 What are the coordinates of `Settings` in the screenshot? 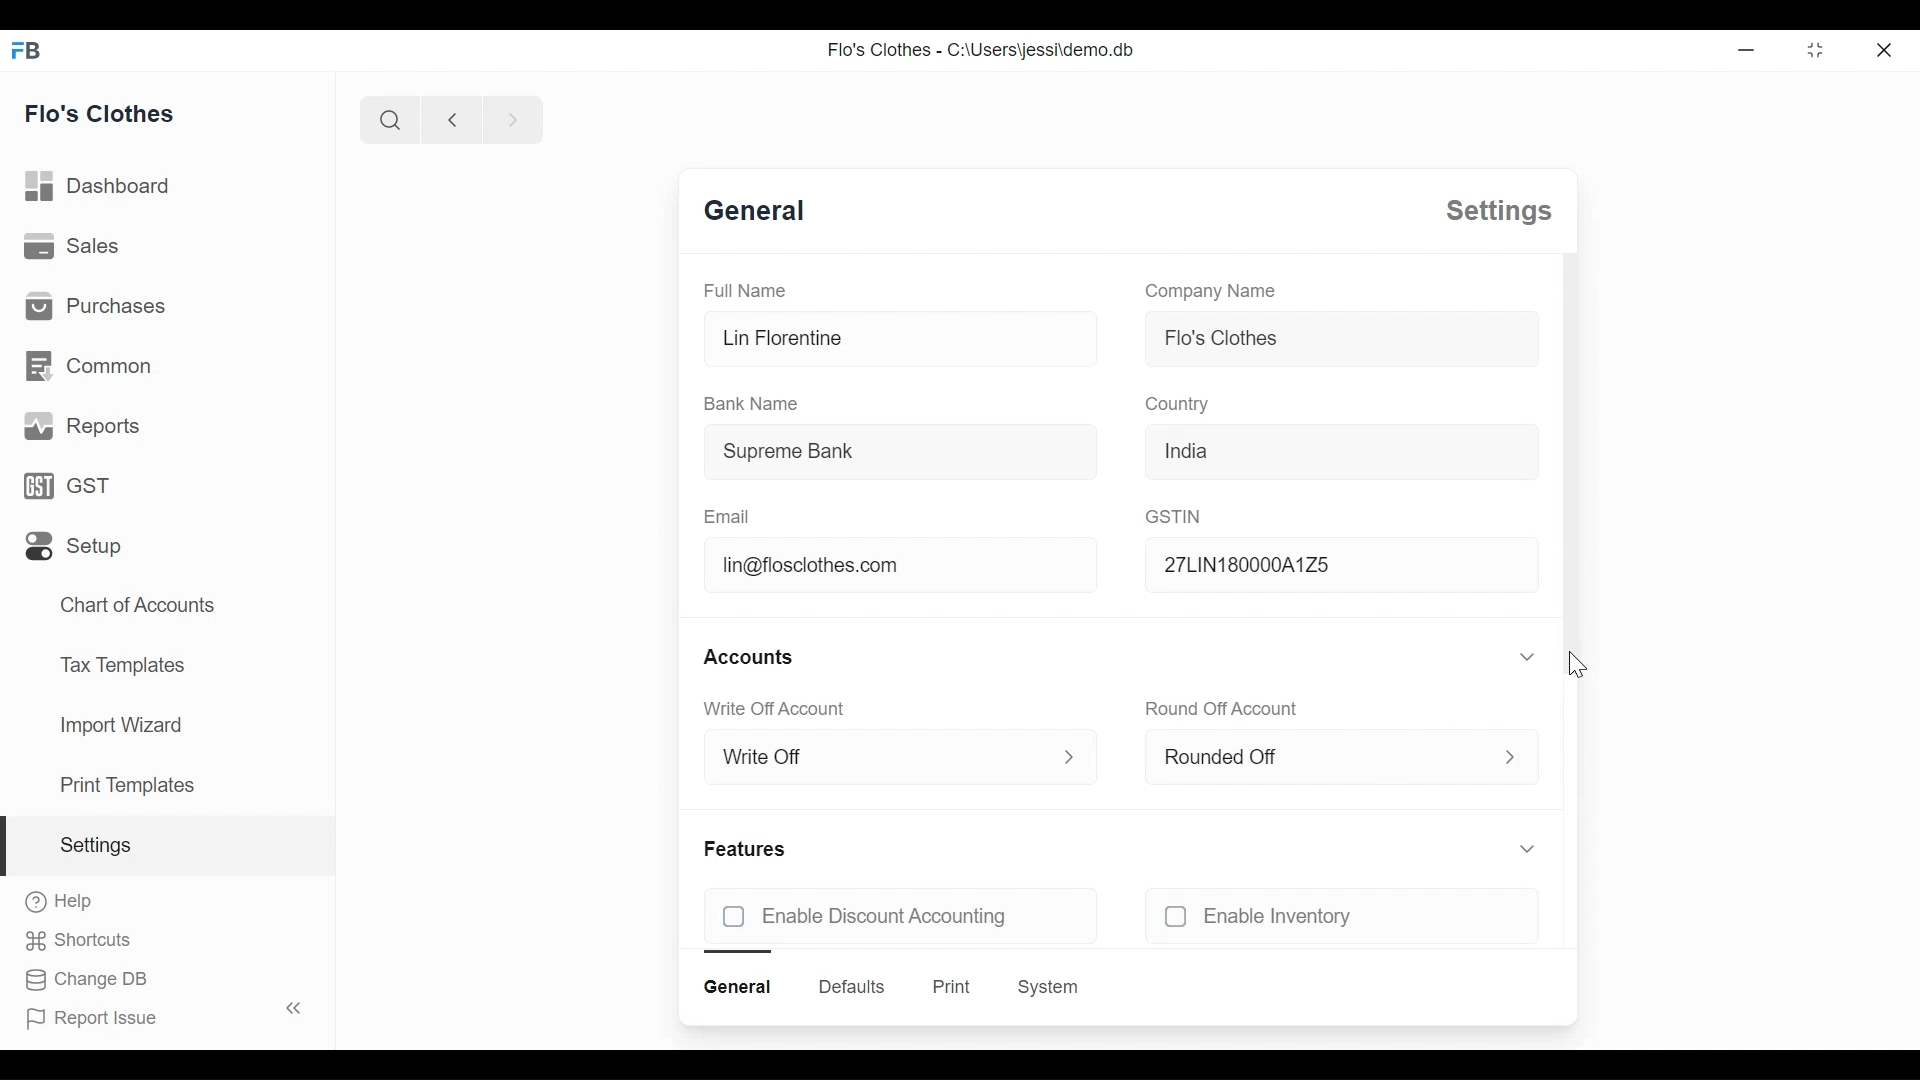 It's located at (1495, 211).